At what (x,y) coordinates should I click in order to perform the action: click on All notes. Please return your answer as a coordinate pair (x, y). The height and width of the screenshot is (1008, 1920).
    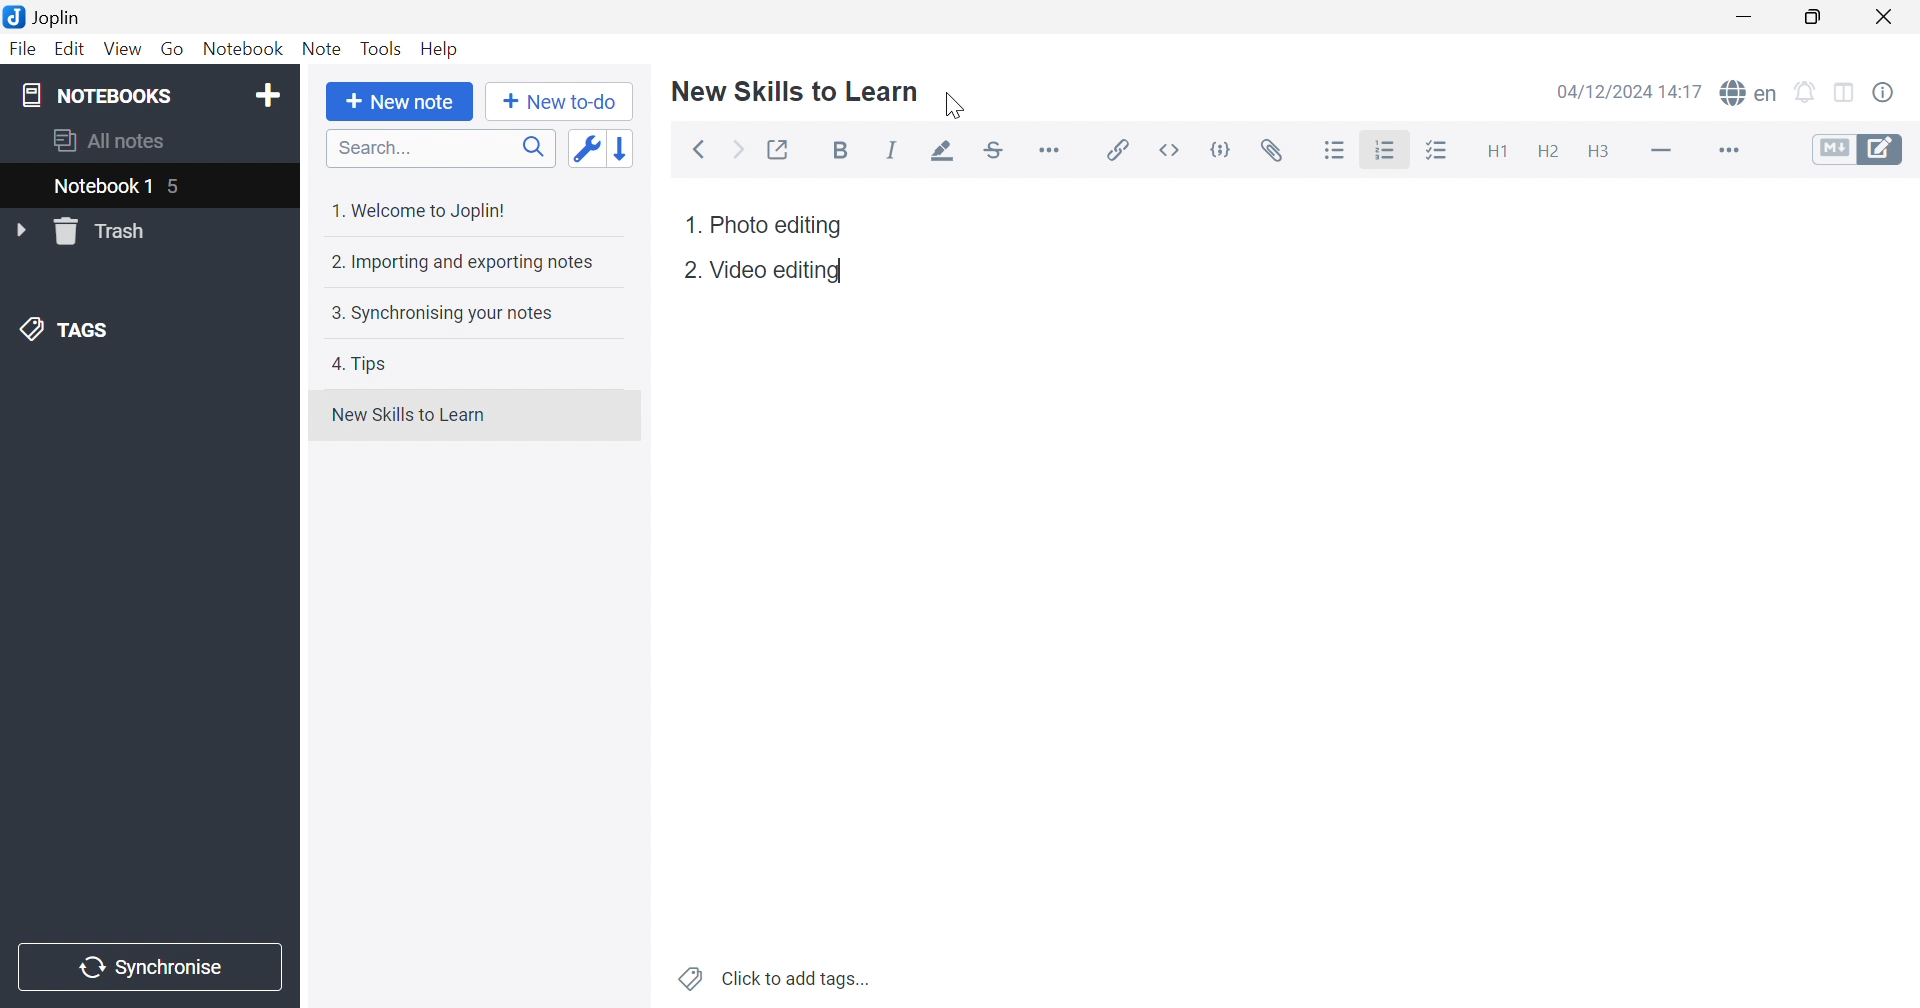
    Looking at the image, I should click on (111, 138).